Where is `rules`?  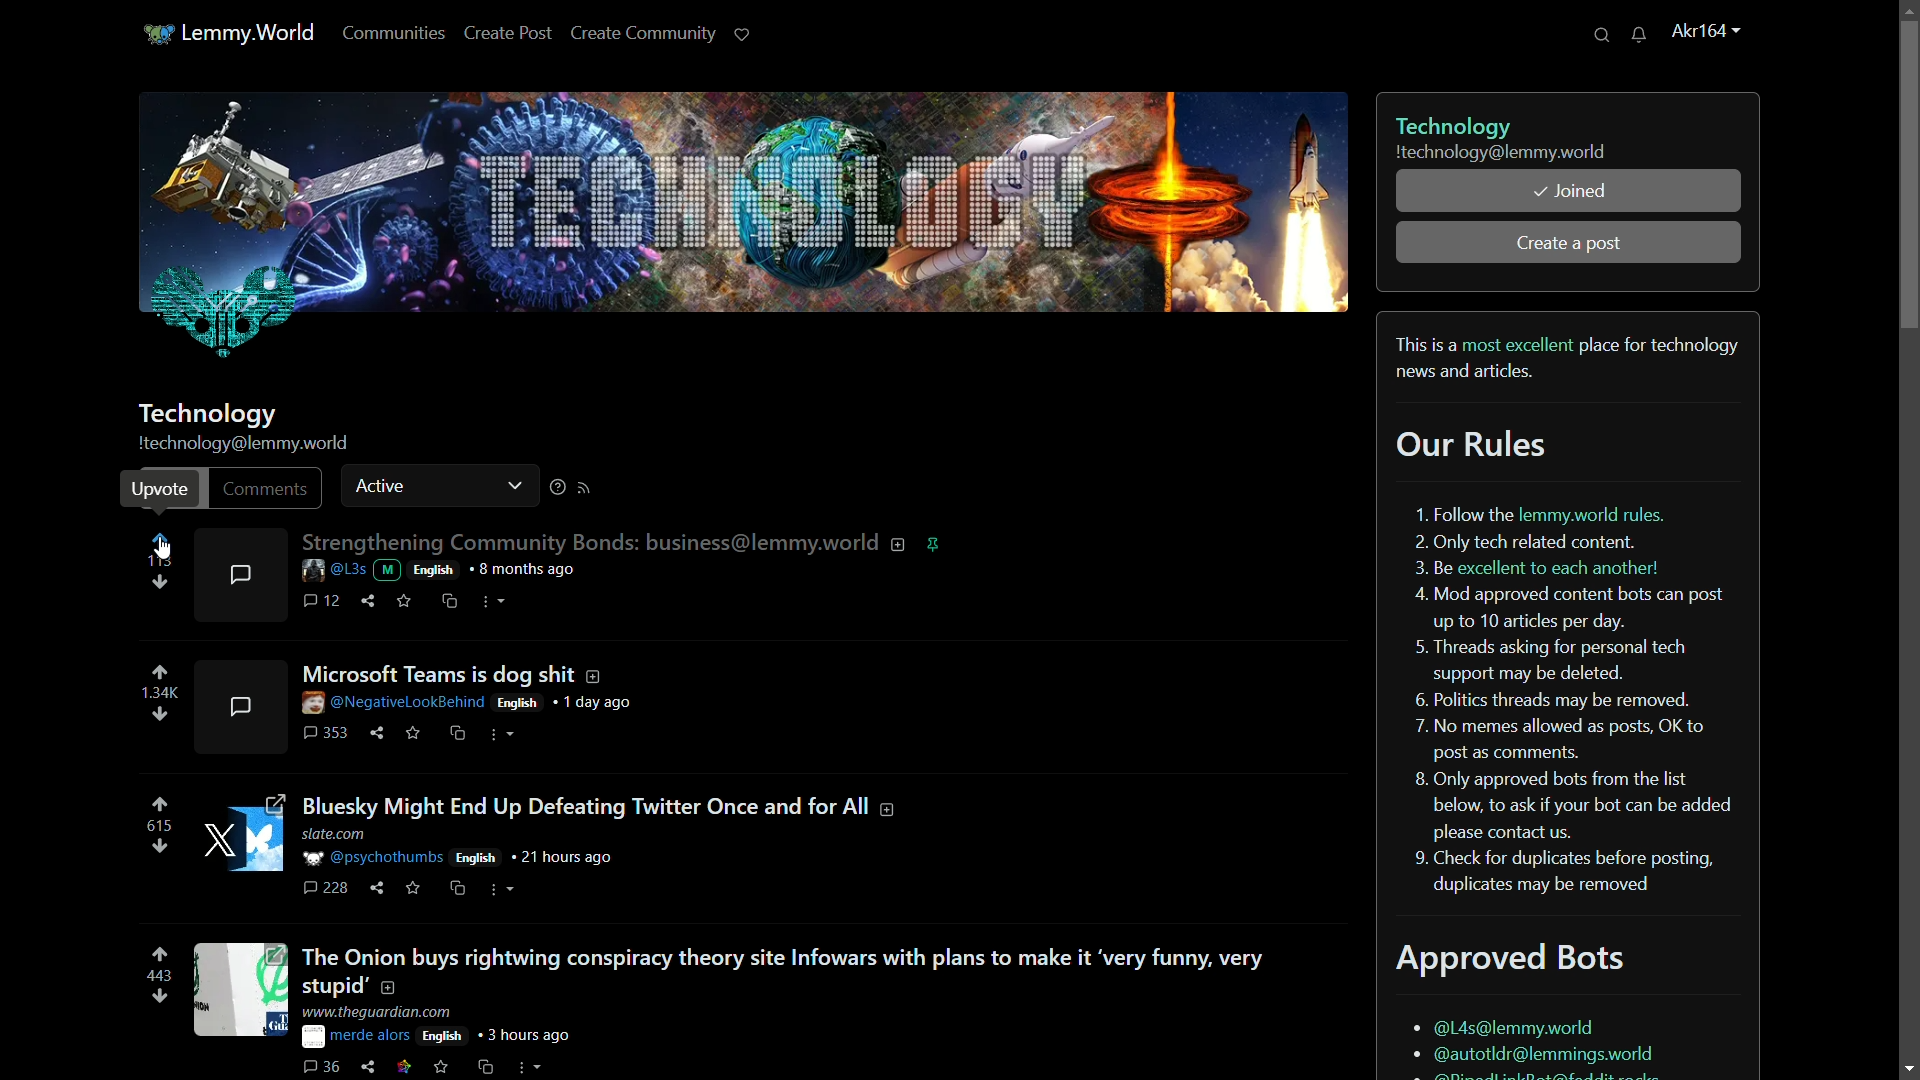
rules is located at coordinates (1567, 694).